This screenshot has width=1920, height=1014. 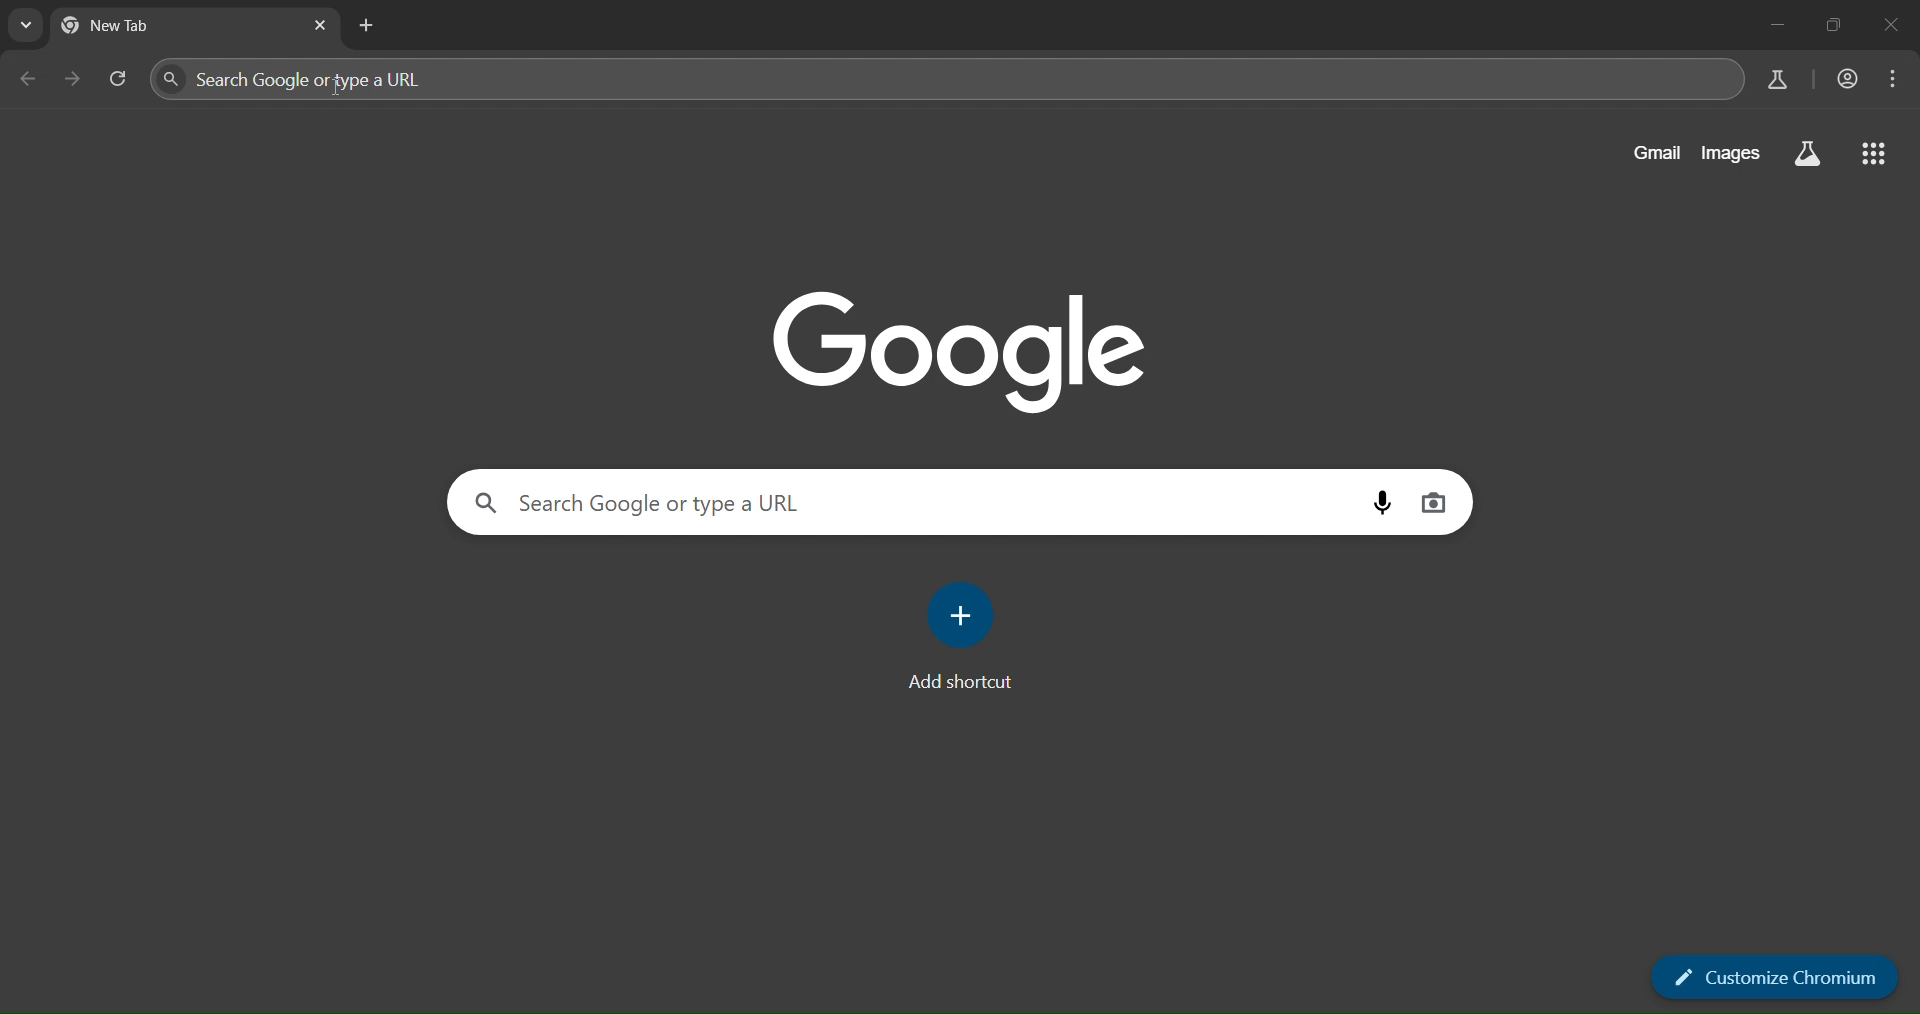 I want to click on close tab, so click(x=323, y=24).